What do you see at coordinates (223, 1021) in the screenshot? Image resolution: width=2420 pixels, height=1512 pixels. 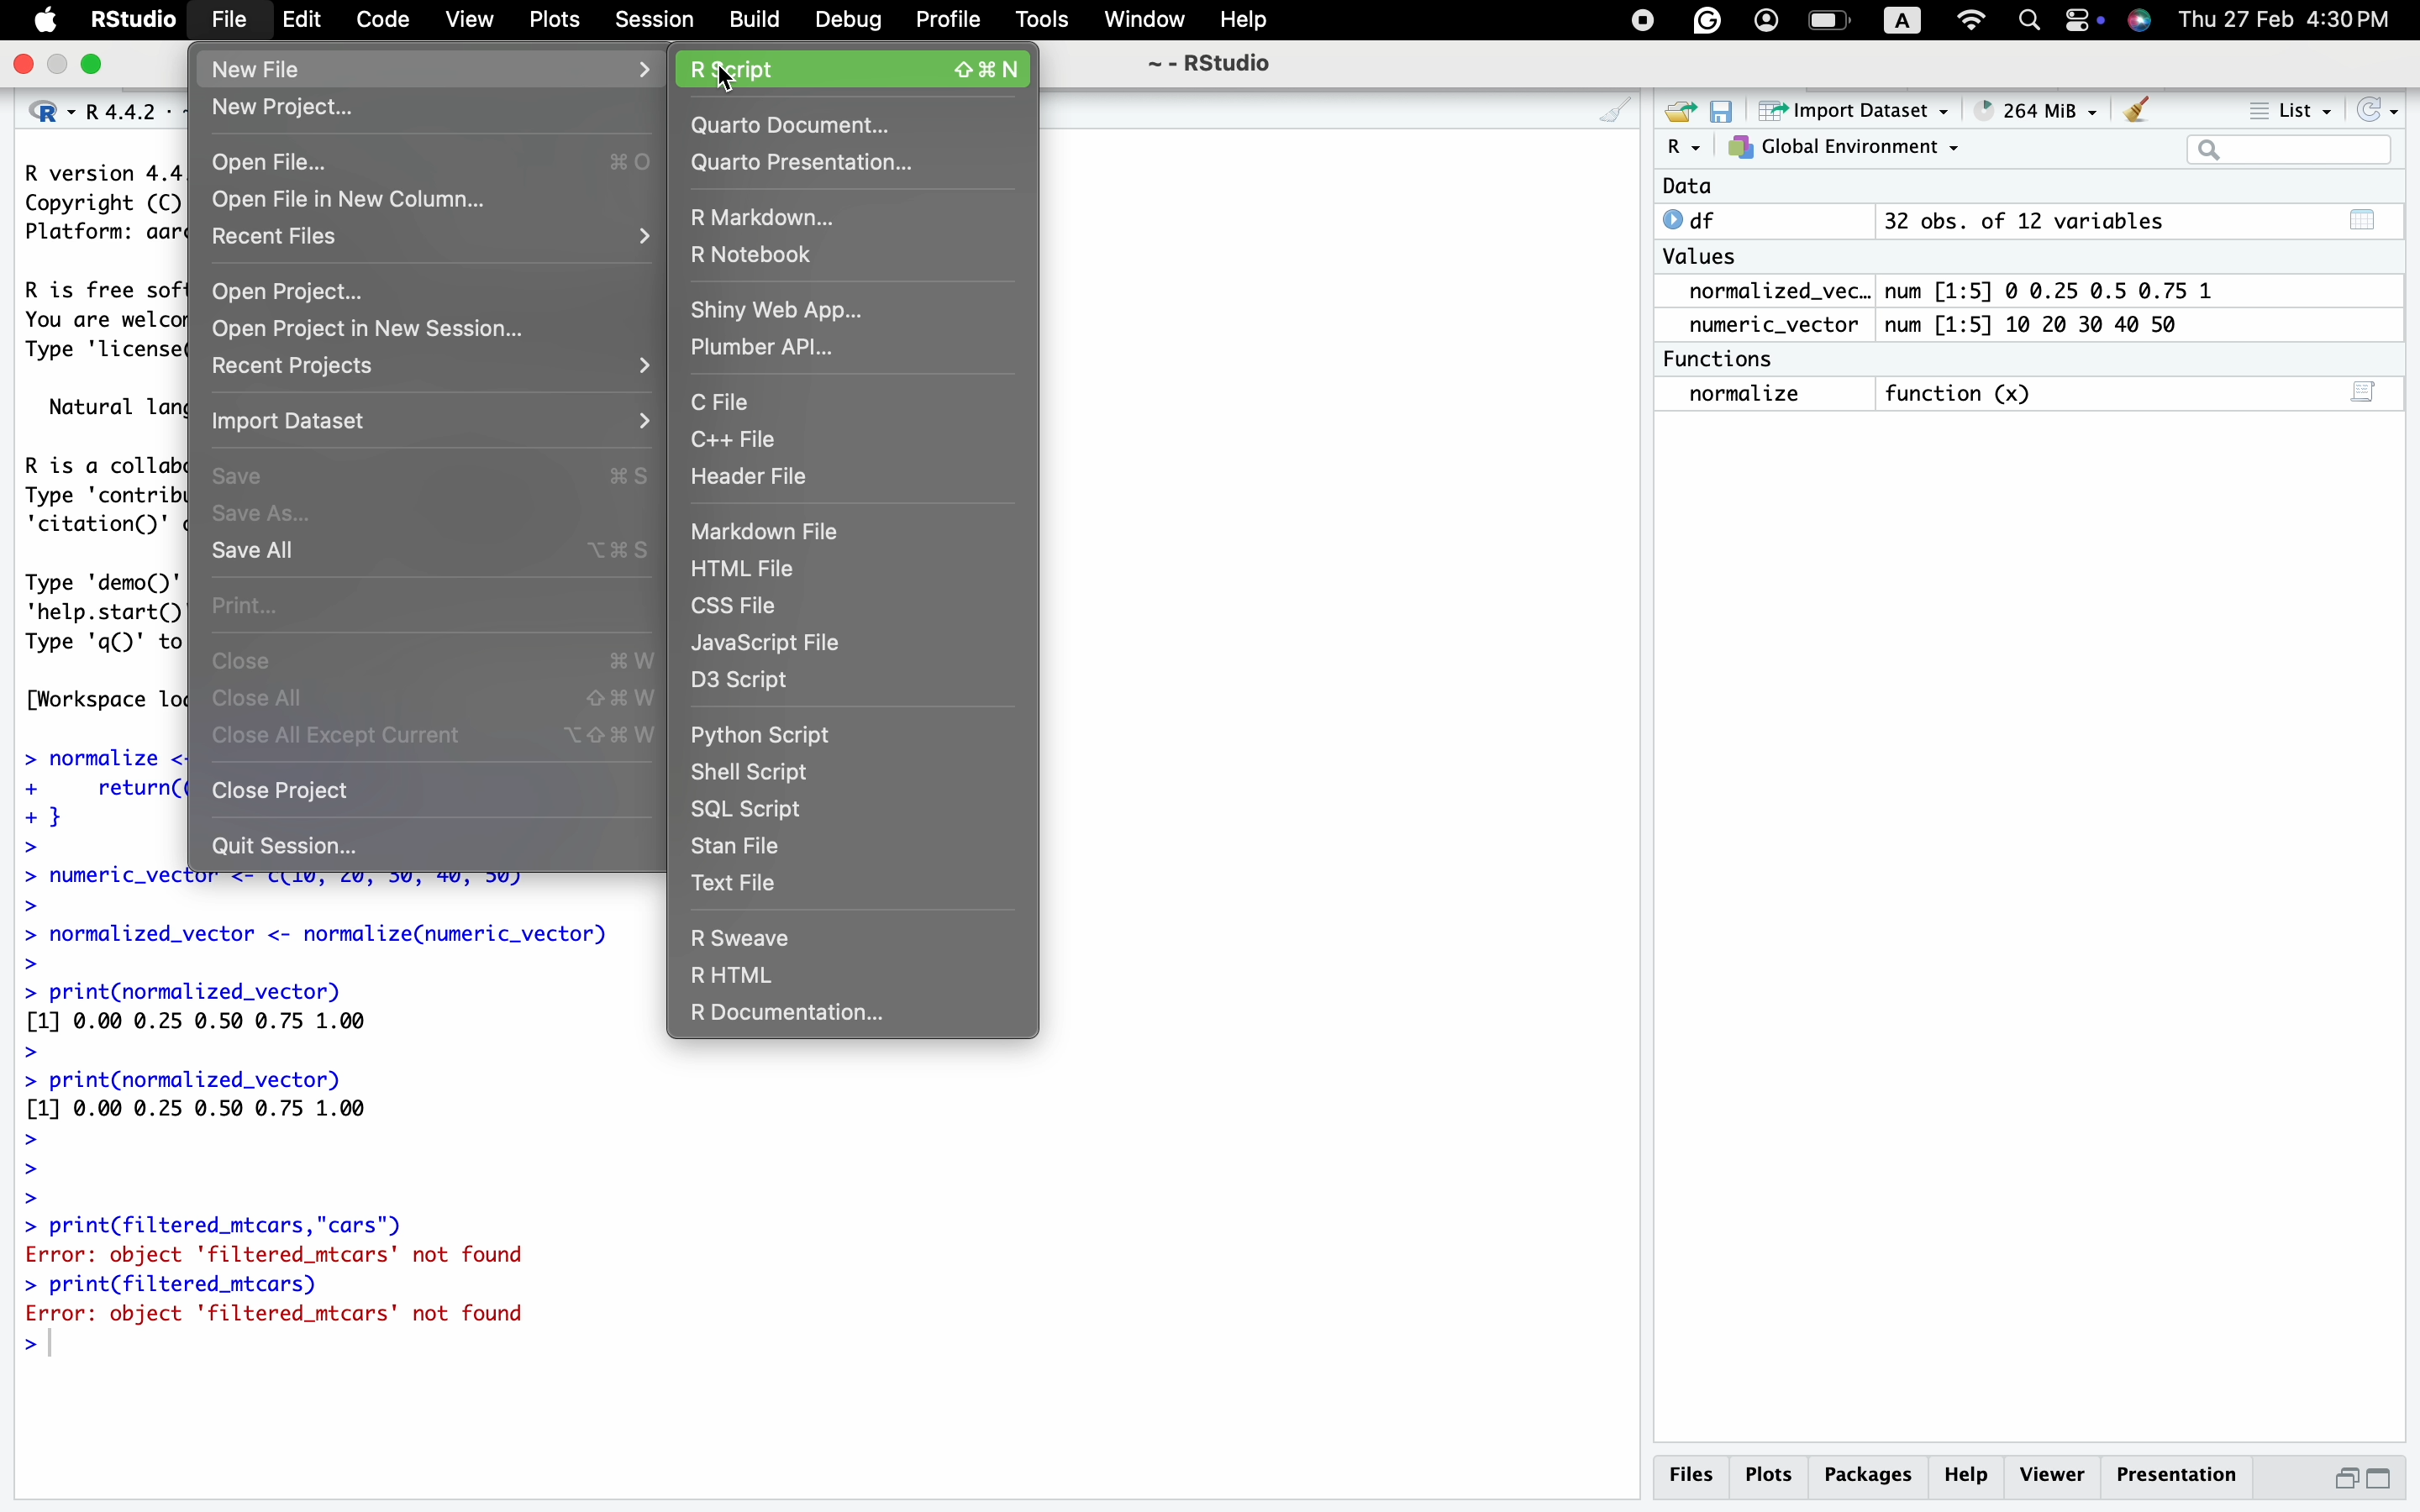 I see `> print(normatized_vector)
[1] 0.00 0.25 0.50 0.75 1.00` at bounding box center [223, 1021].